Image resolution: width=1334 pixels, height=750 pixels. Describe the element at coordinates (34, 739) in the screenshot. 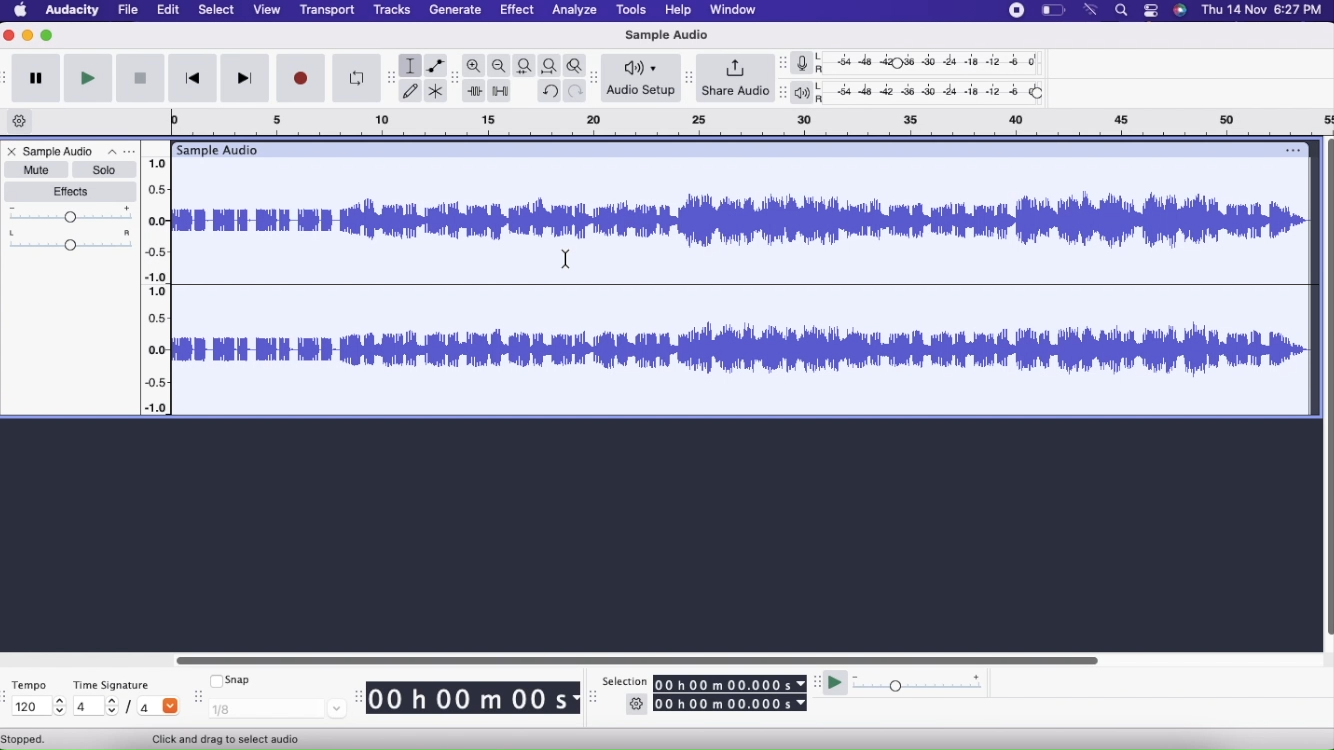

I see `stopped` at that location.